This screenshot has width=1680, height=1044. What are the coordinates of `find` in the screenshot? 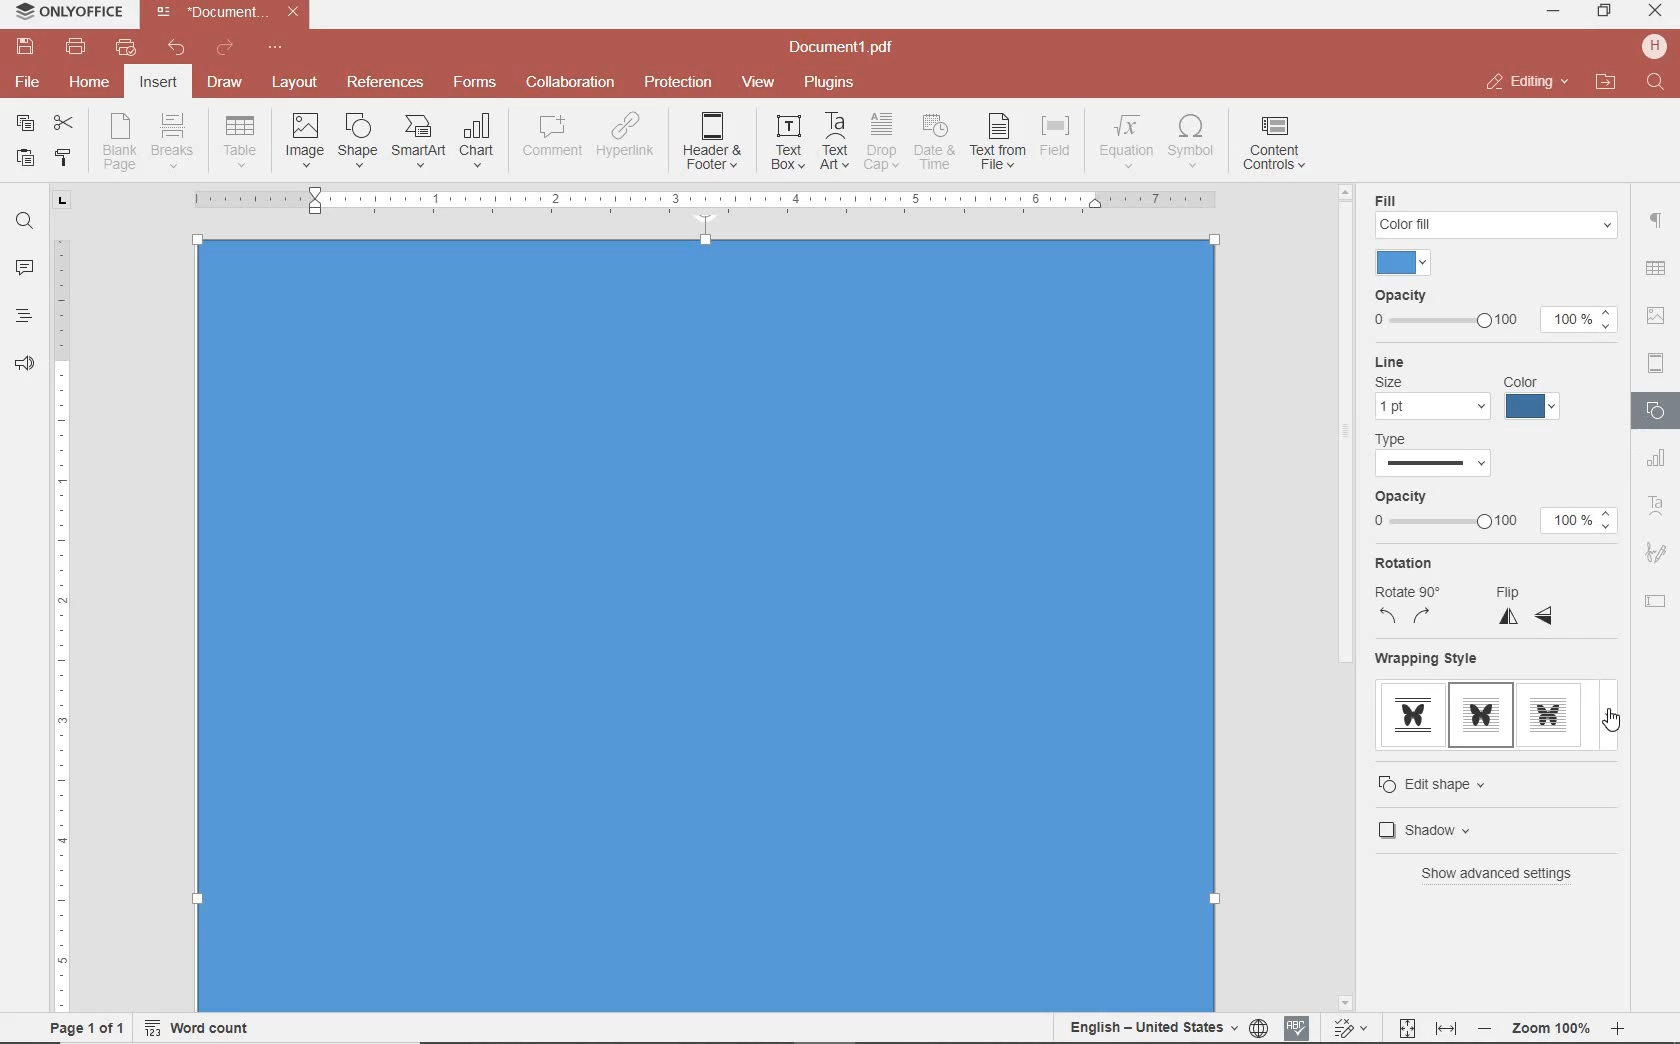 It's located at (1658, 83).